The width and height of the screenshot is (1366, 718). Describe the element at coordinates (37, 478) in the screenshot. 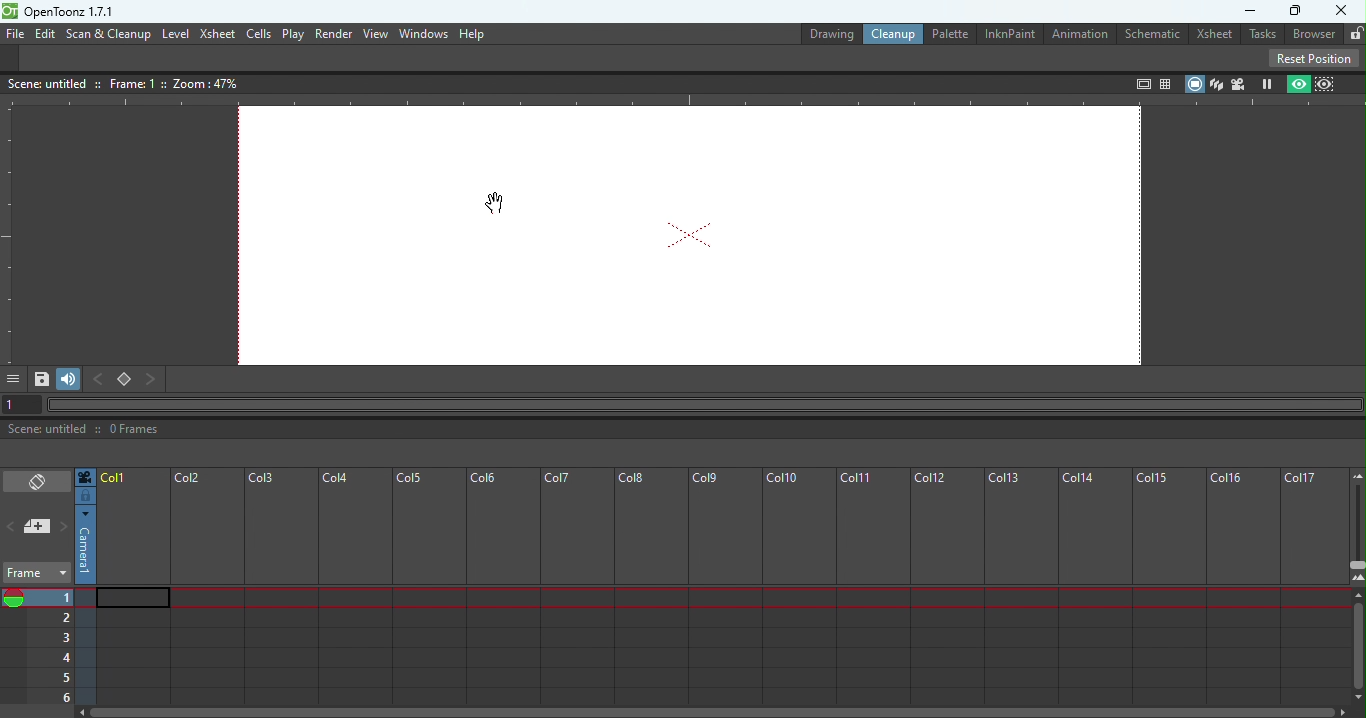

I see `Toggle Xsheet/Timeline` at that location.